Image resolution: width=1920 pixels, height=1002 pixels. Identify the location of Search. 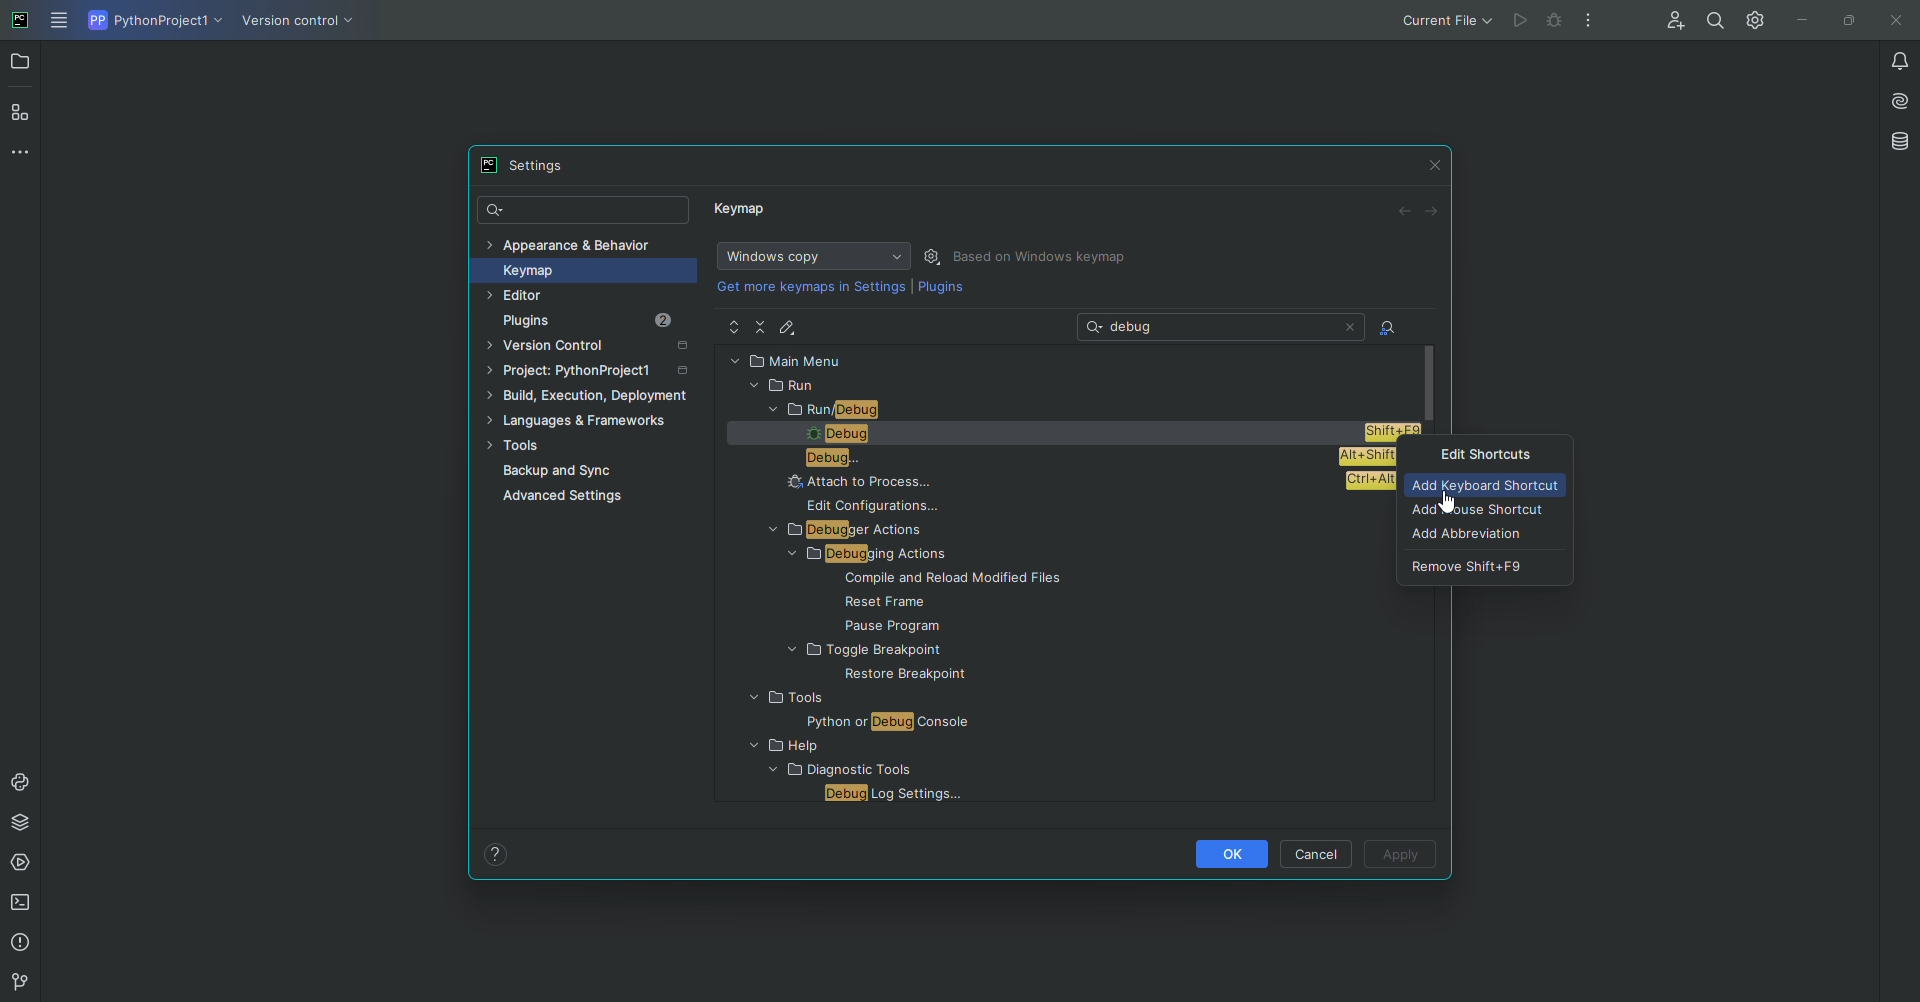
(585, 211).